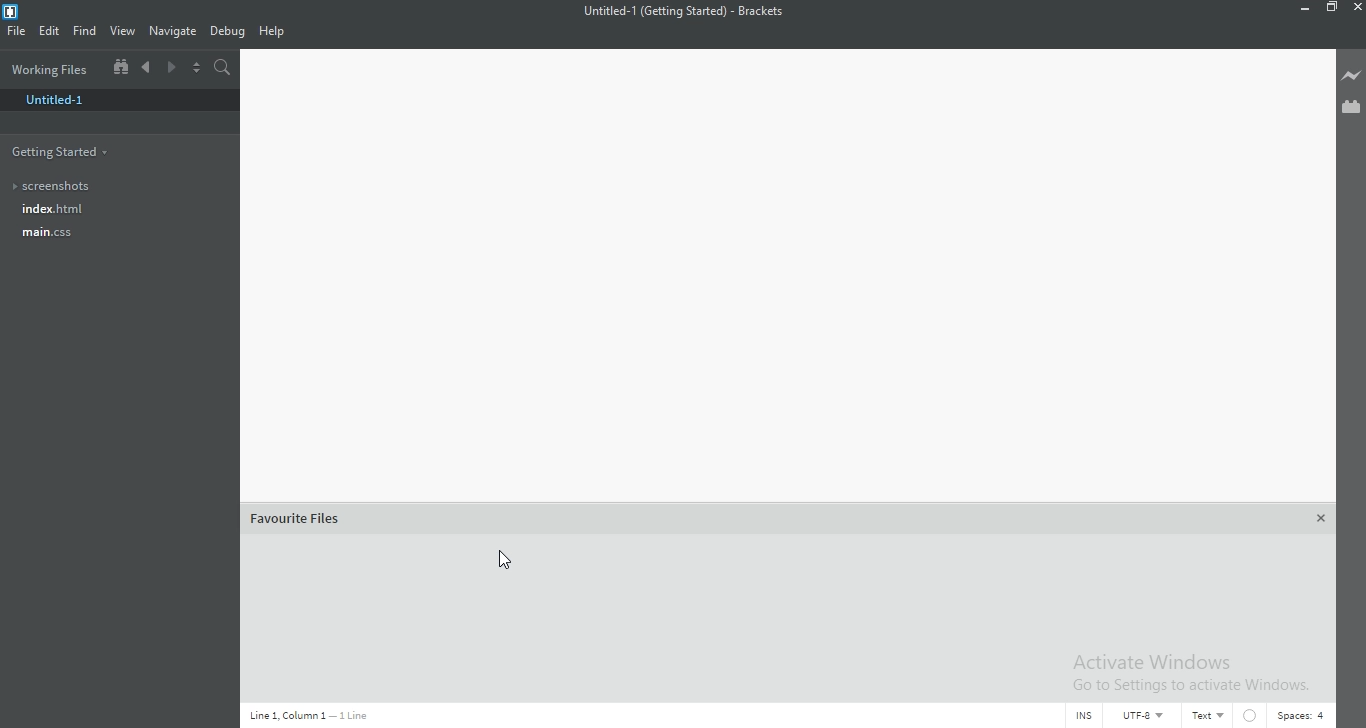 The height and width of the screenshot is (728, 1366). I want to click on Next document, so click(172, 68).